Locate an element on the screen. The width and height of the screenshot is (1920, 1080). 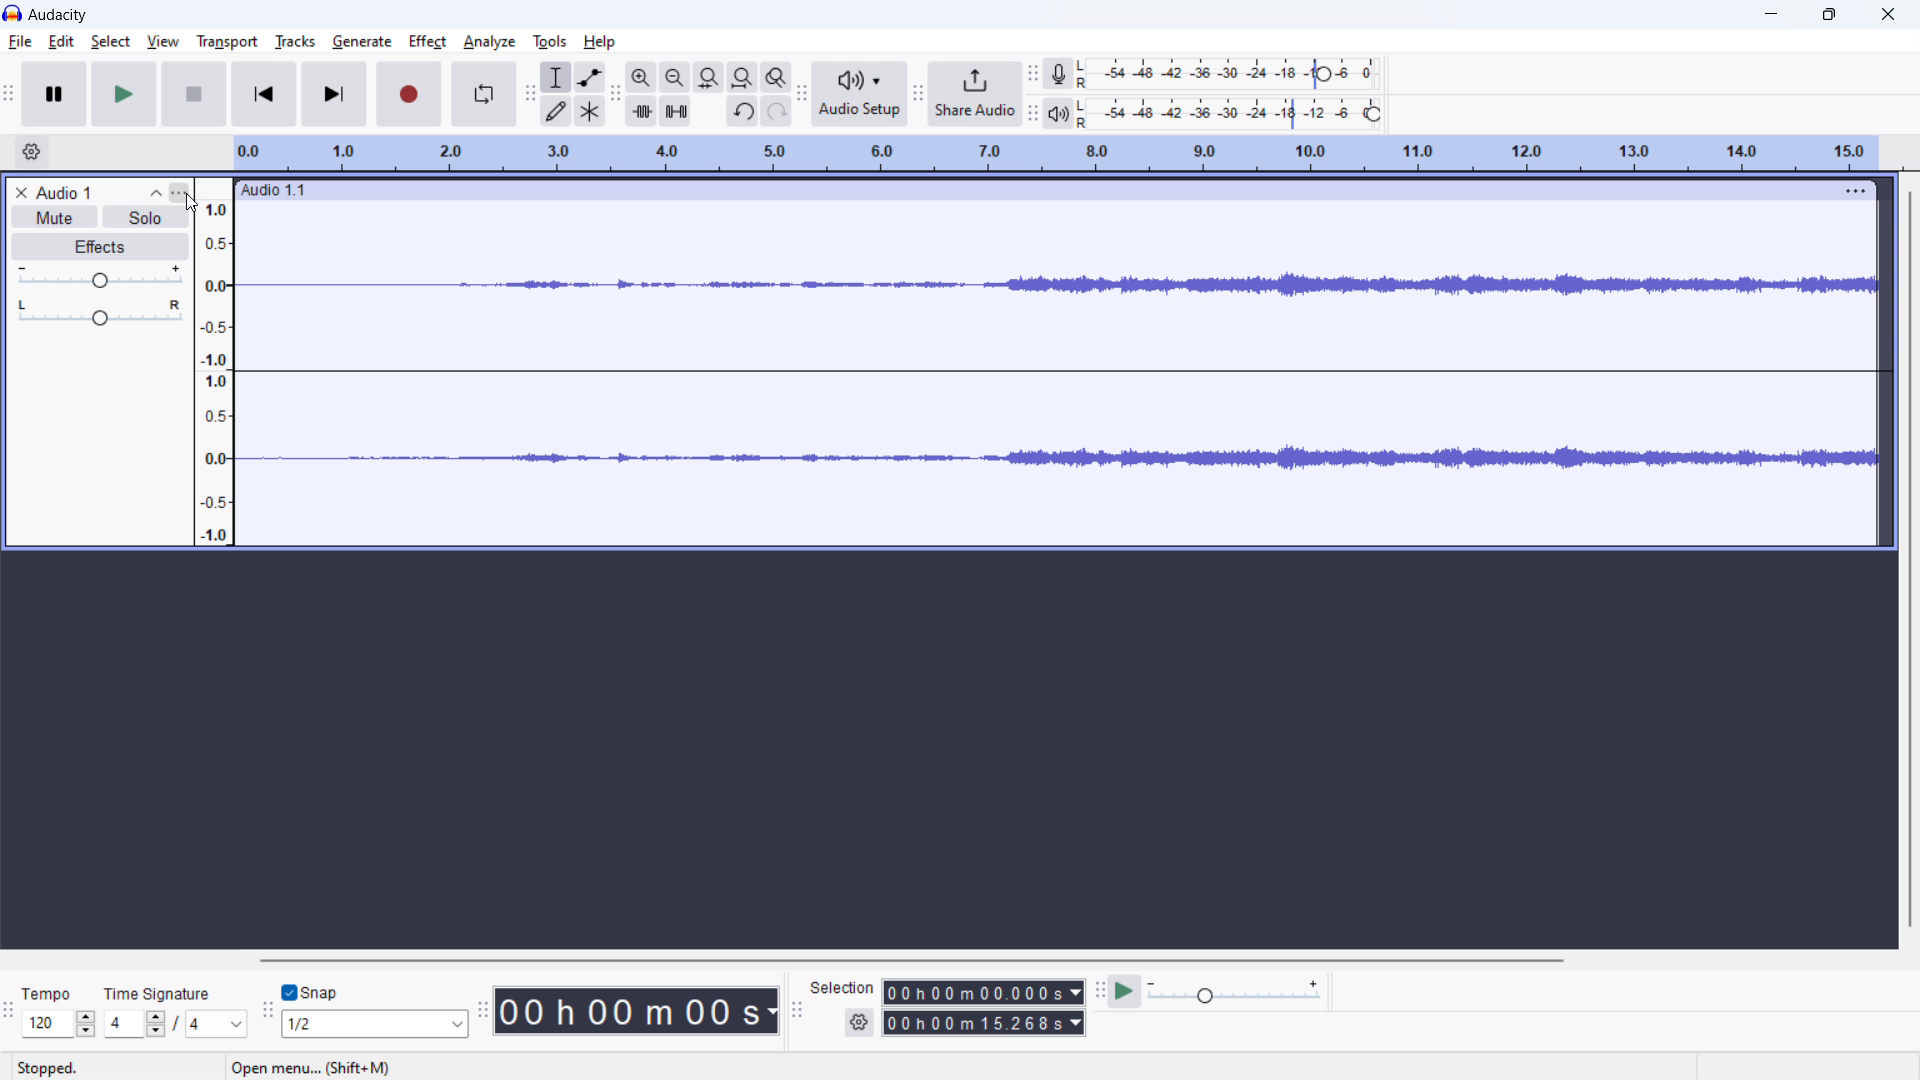
playback speed is located at coordinates (1236, 990).